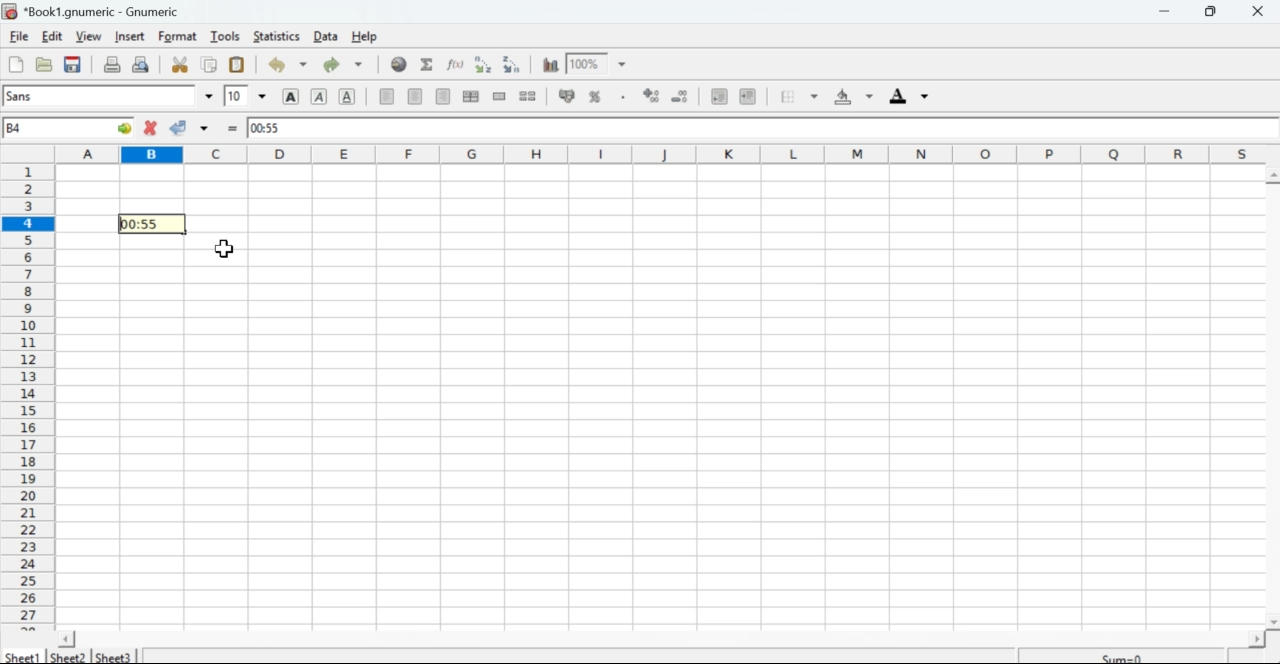 This screenshot has width=1280, height=664. Describe the element at coordinates (142, 63) in the screenshot. I see `Preview file` at that location.